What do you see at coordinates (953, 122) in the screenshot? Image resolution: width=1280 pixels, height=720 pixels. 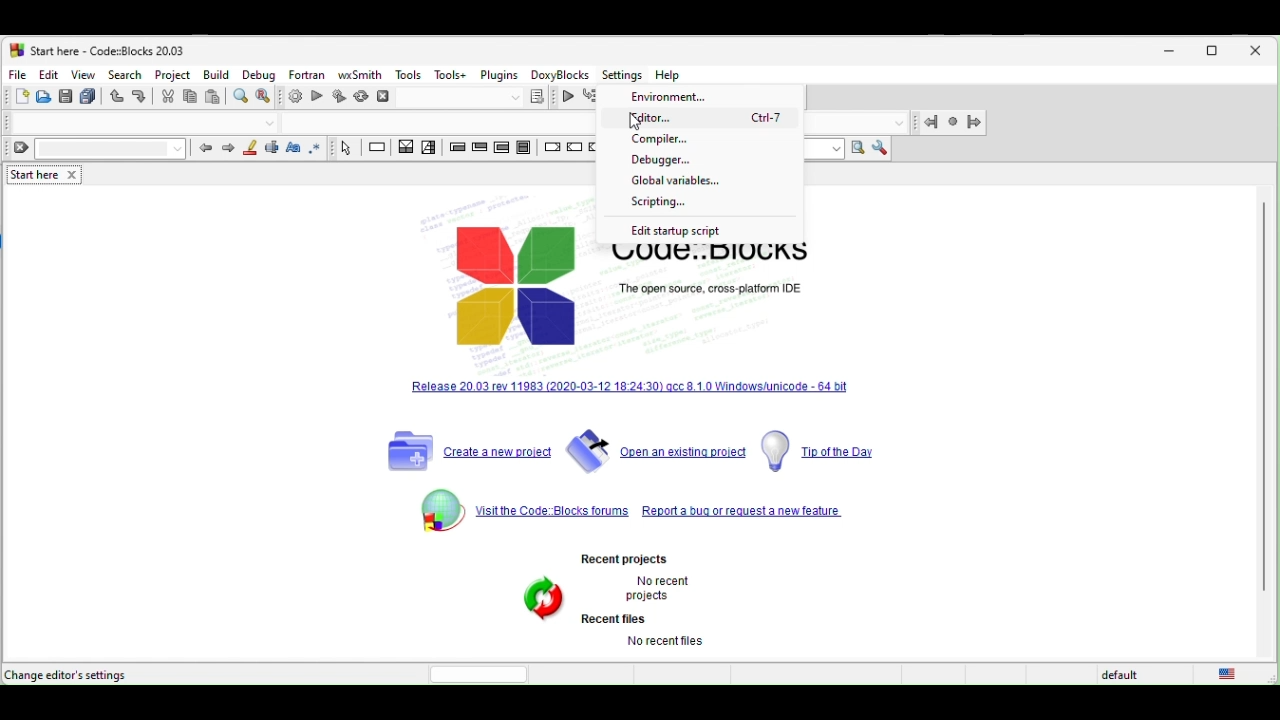 I see `last jump` at bounding box center [953, 122].